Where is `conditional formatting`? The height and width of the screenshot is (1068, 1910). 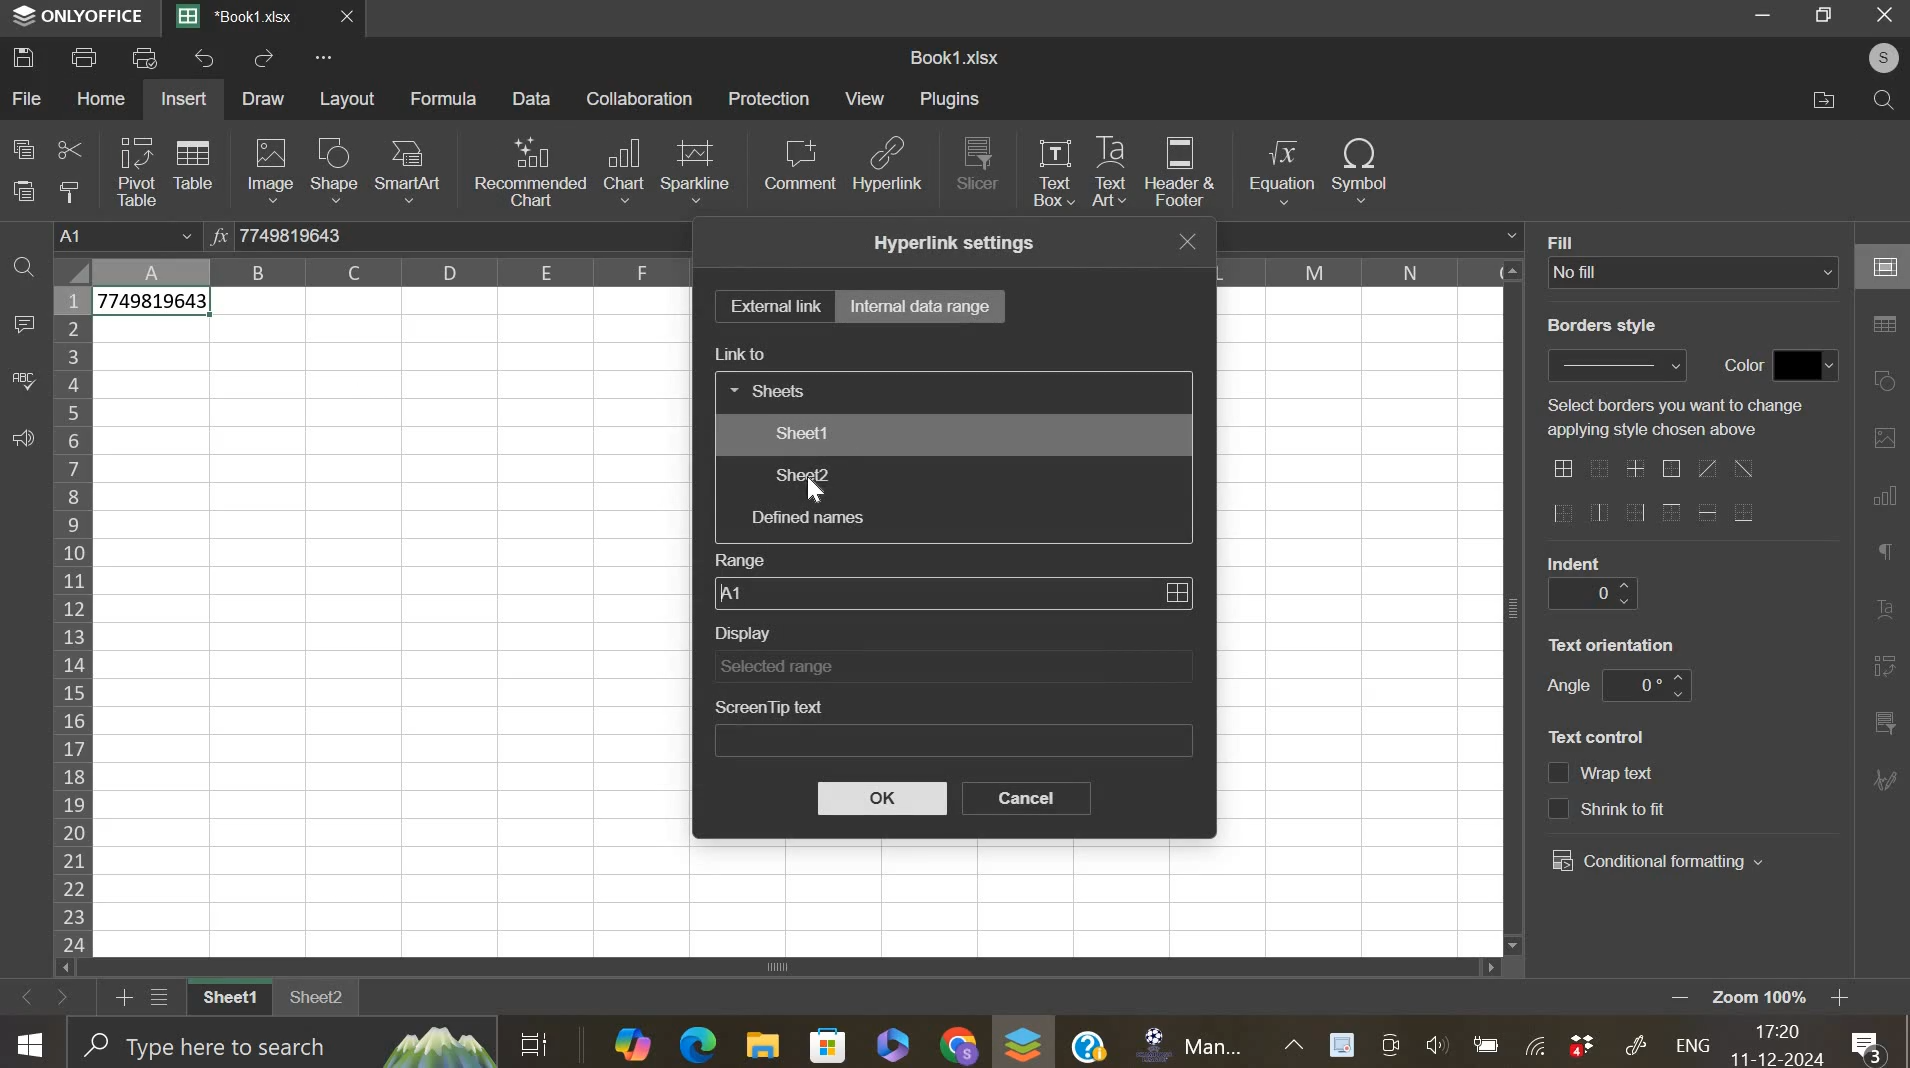 conditional formatting is located at coordinates (1658, 862).